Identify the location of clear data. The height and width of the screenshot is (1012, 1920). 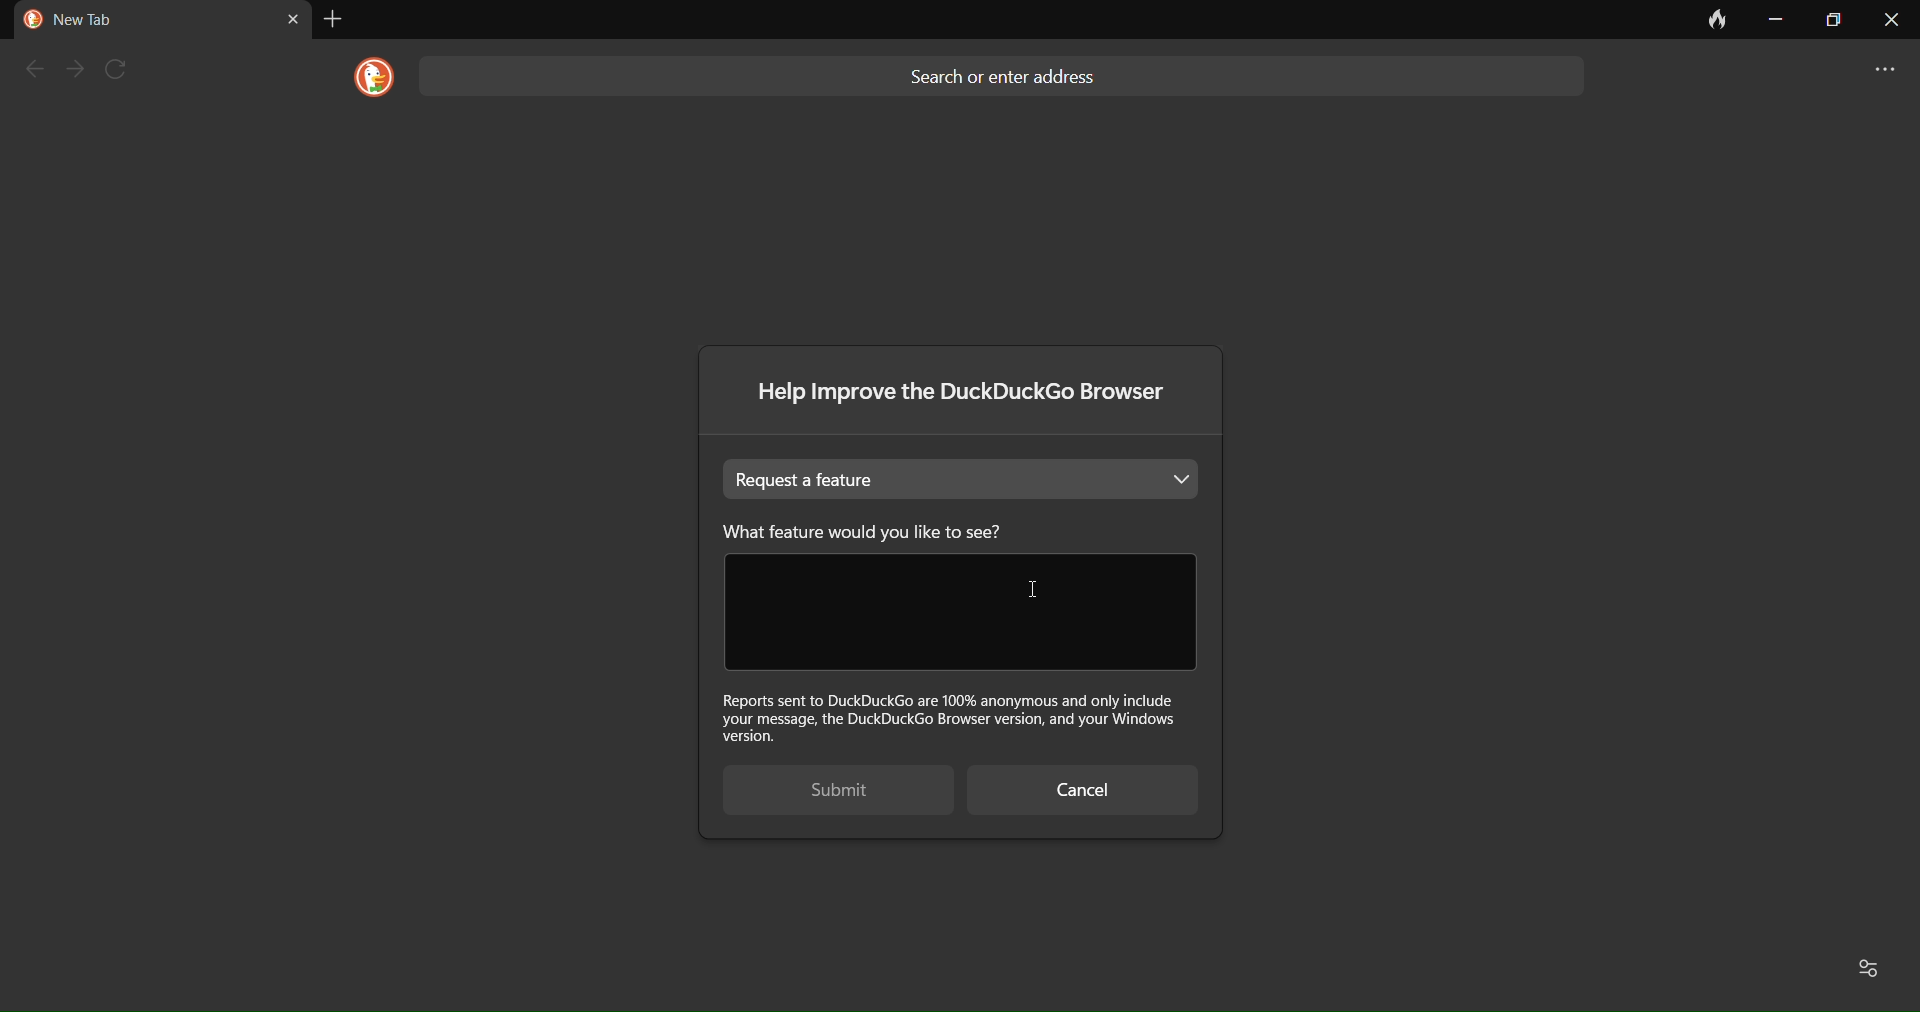
(1708, 25).